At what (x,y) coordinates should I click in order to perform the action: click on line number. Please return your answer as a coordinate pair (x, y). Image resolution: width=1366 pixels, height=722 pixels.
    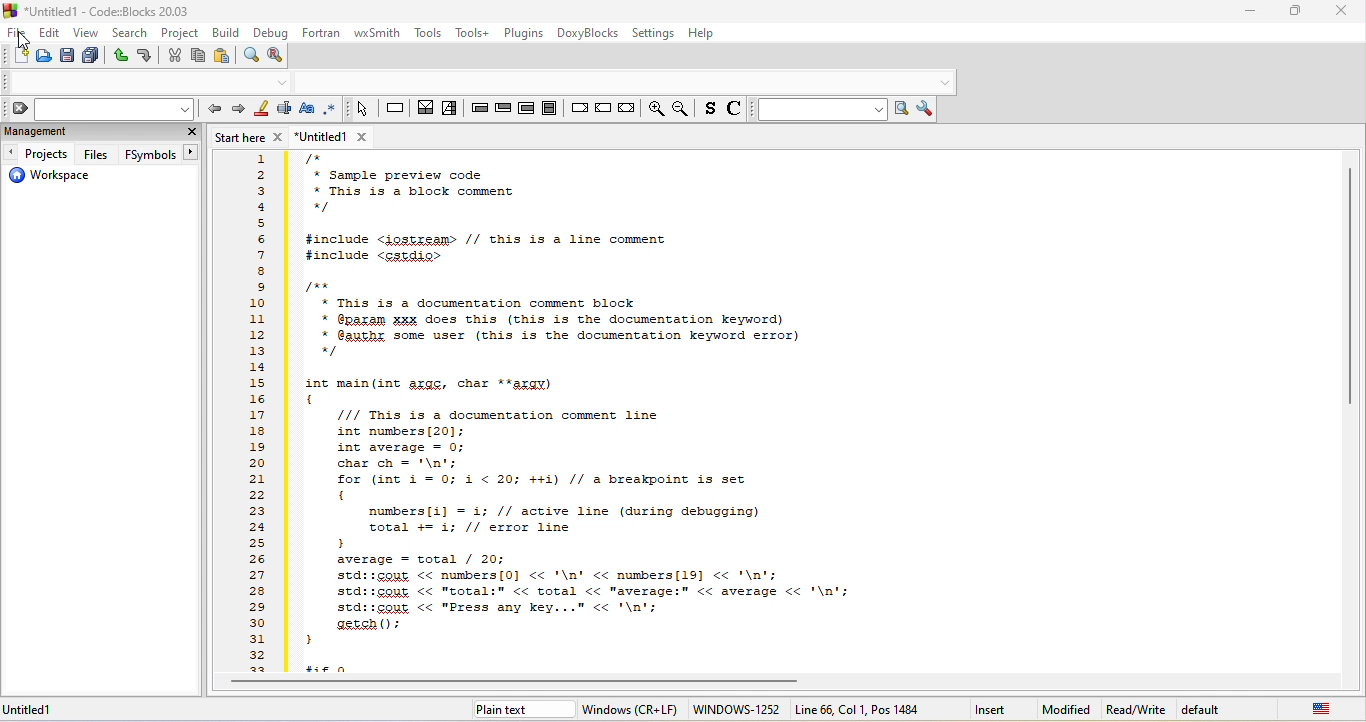
    Looking at the image, I should click on (257, 413).